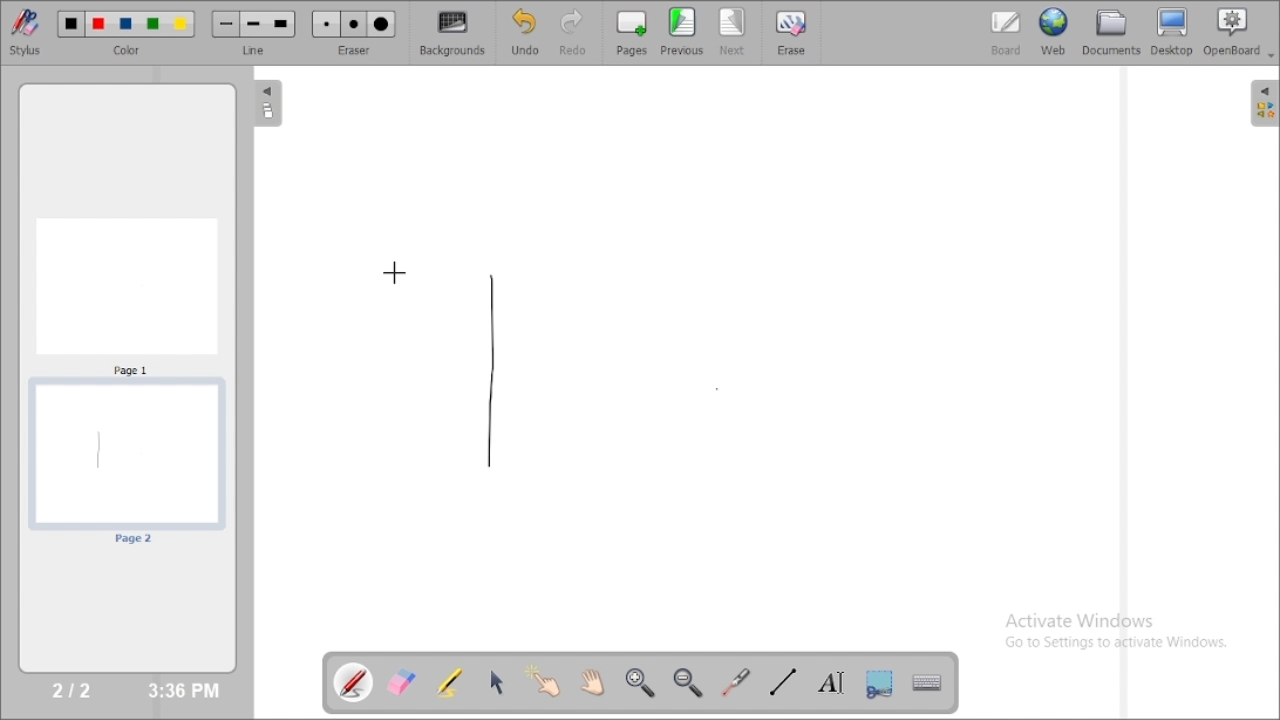 The image size is (1280, 720). I want to click on erase annotation, so click(403, 682).